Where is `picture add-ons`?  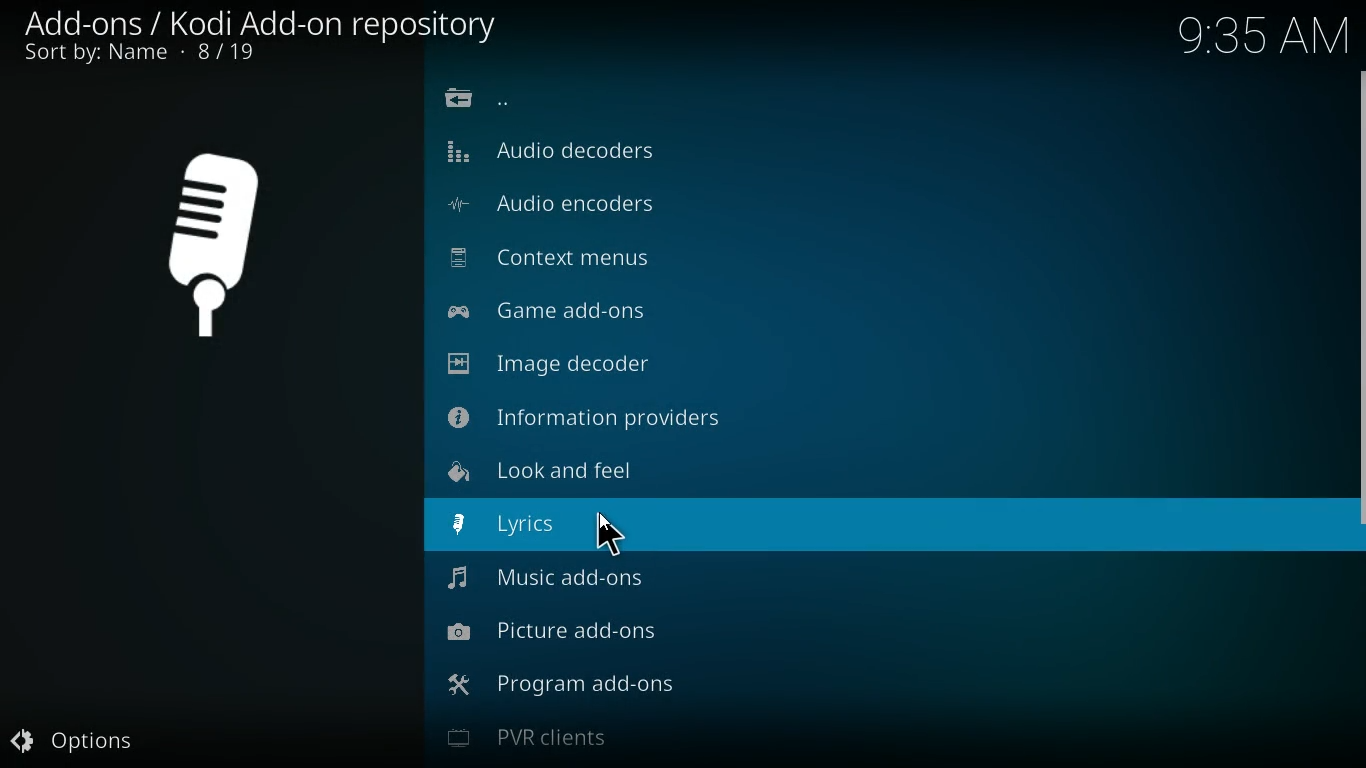
picture add-ons is located at coordinates (575, 640).